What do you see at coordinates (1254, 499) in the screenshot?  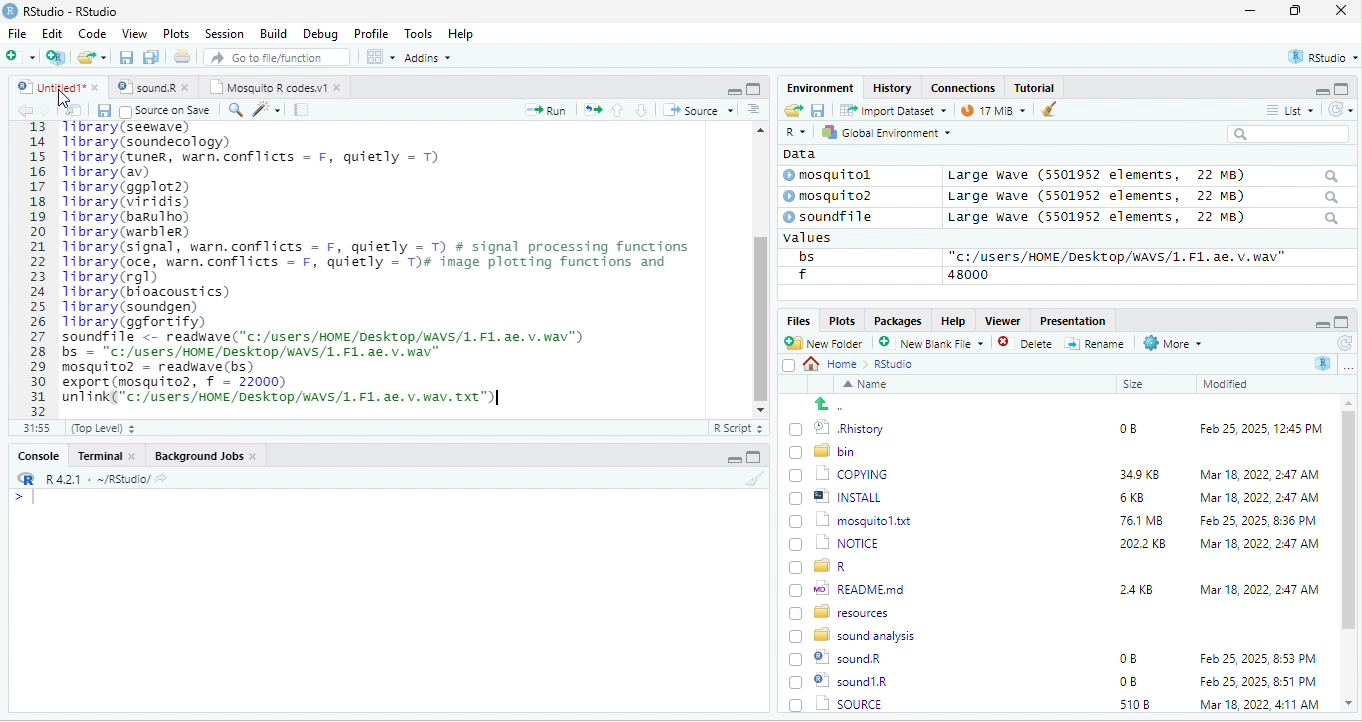 I see `Mar 18, 2022, 2:47 AM` at bounding box center [1254, 499].